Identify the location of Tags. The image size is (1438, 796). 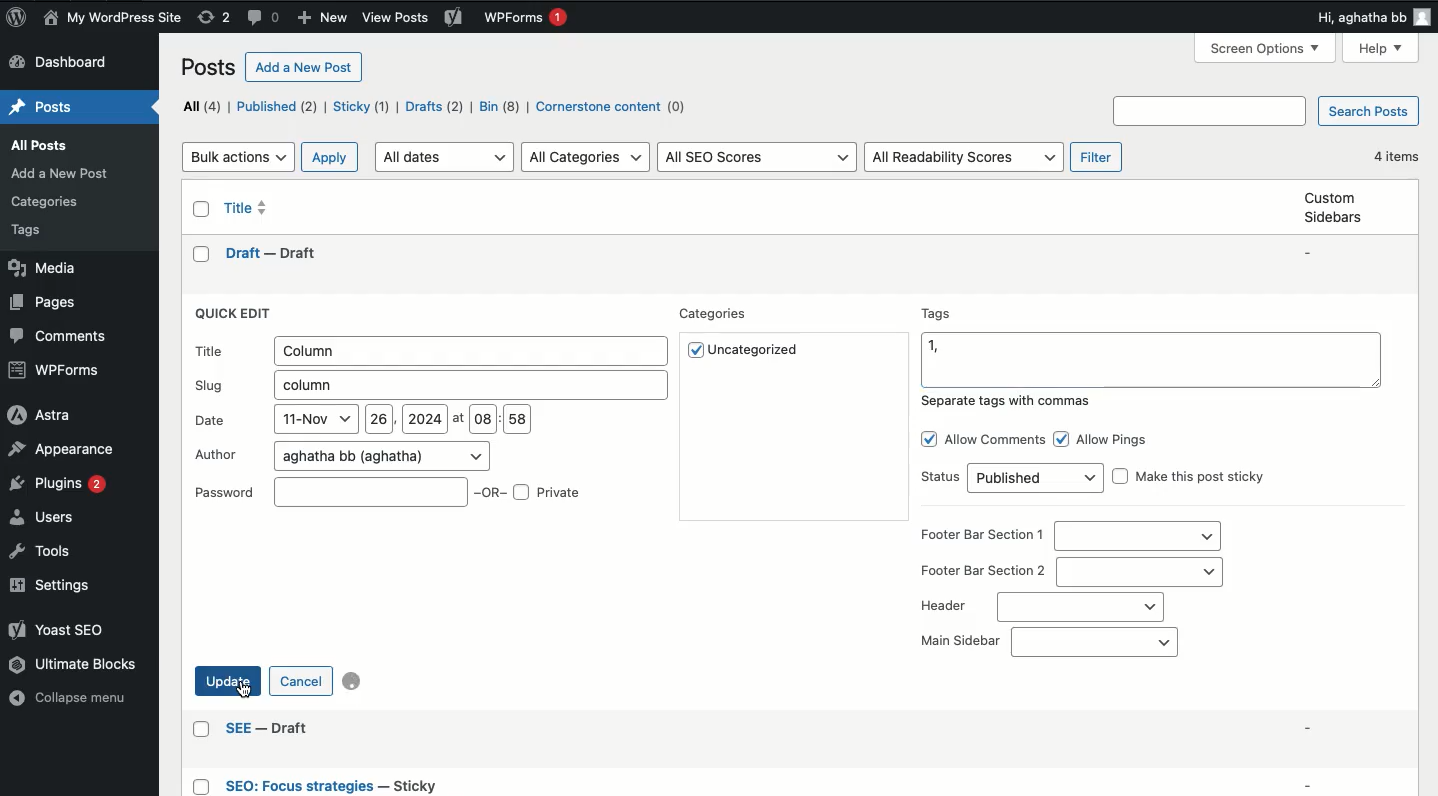
(1148, 358).